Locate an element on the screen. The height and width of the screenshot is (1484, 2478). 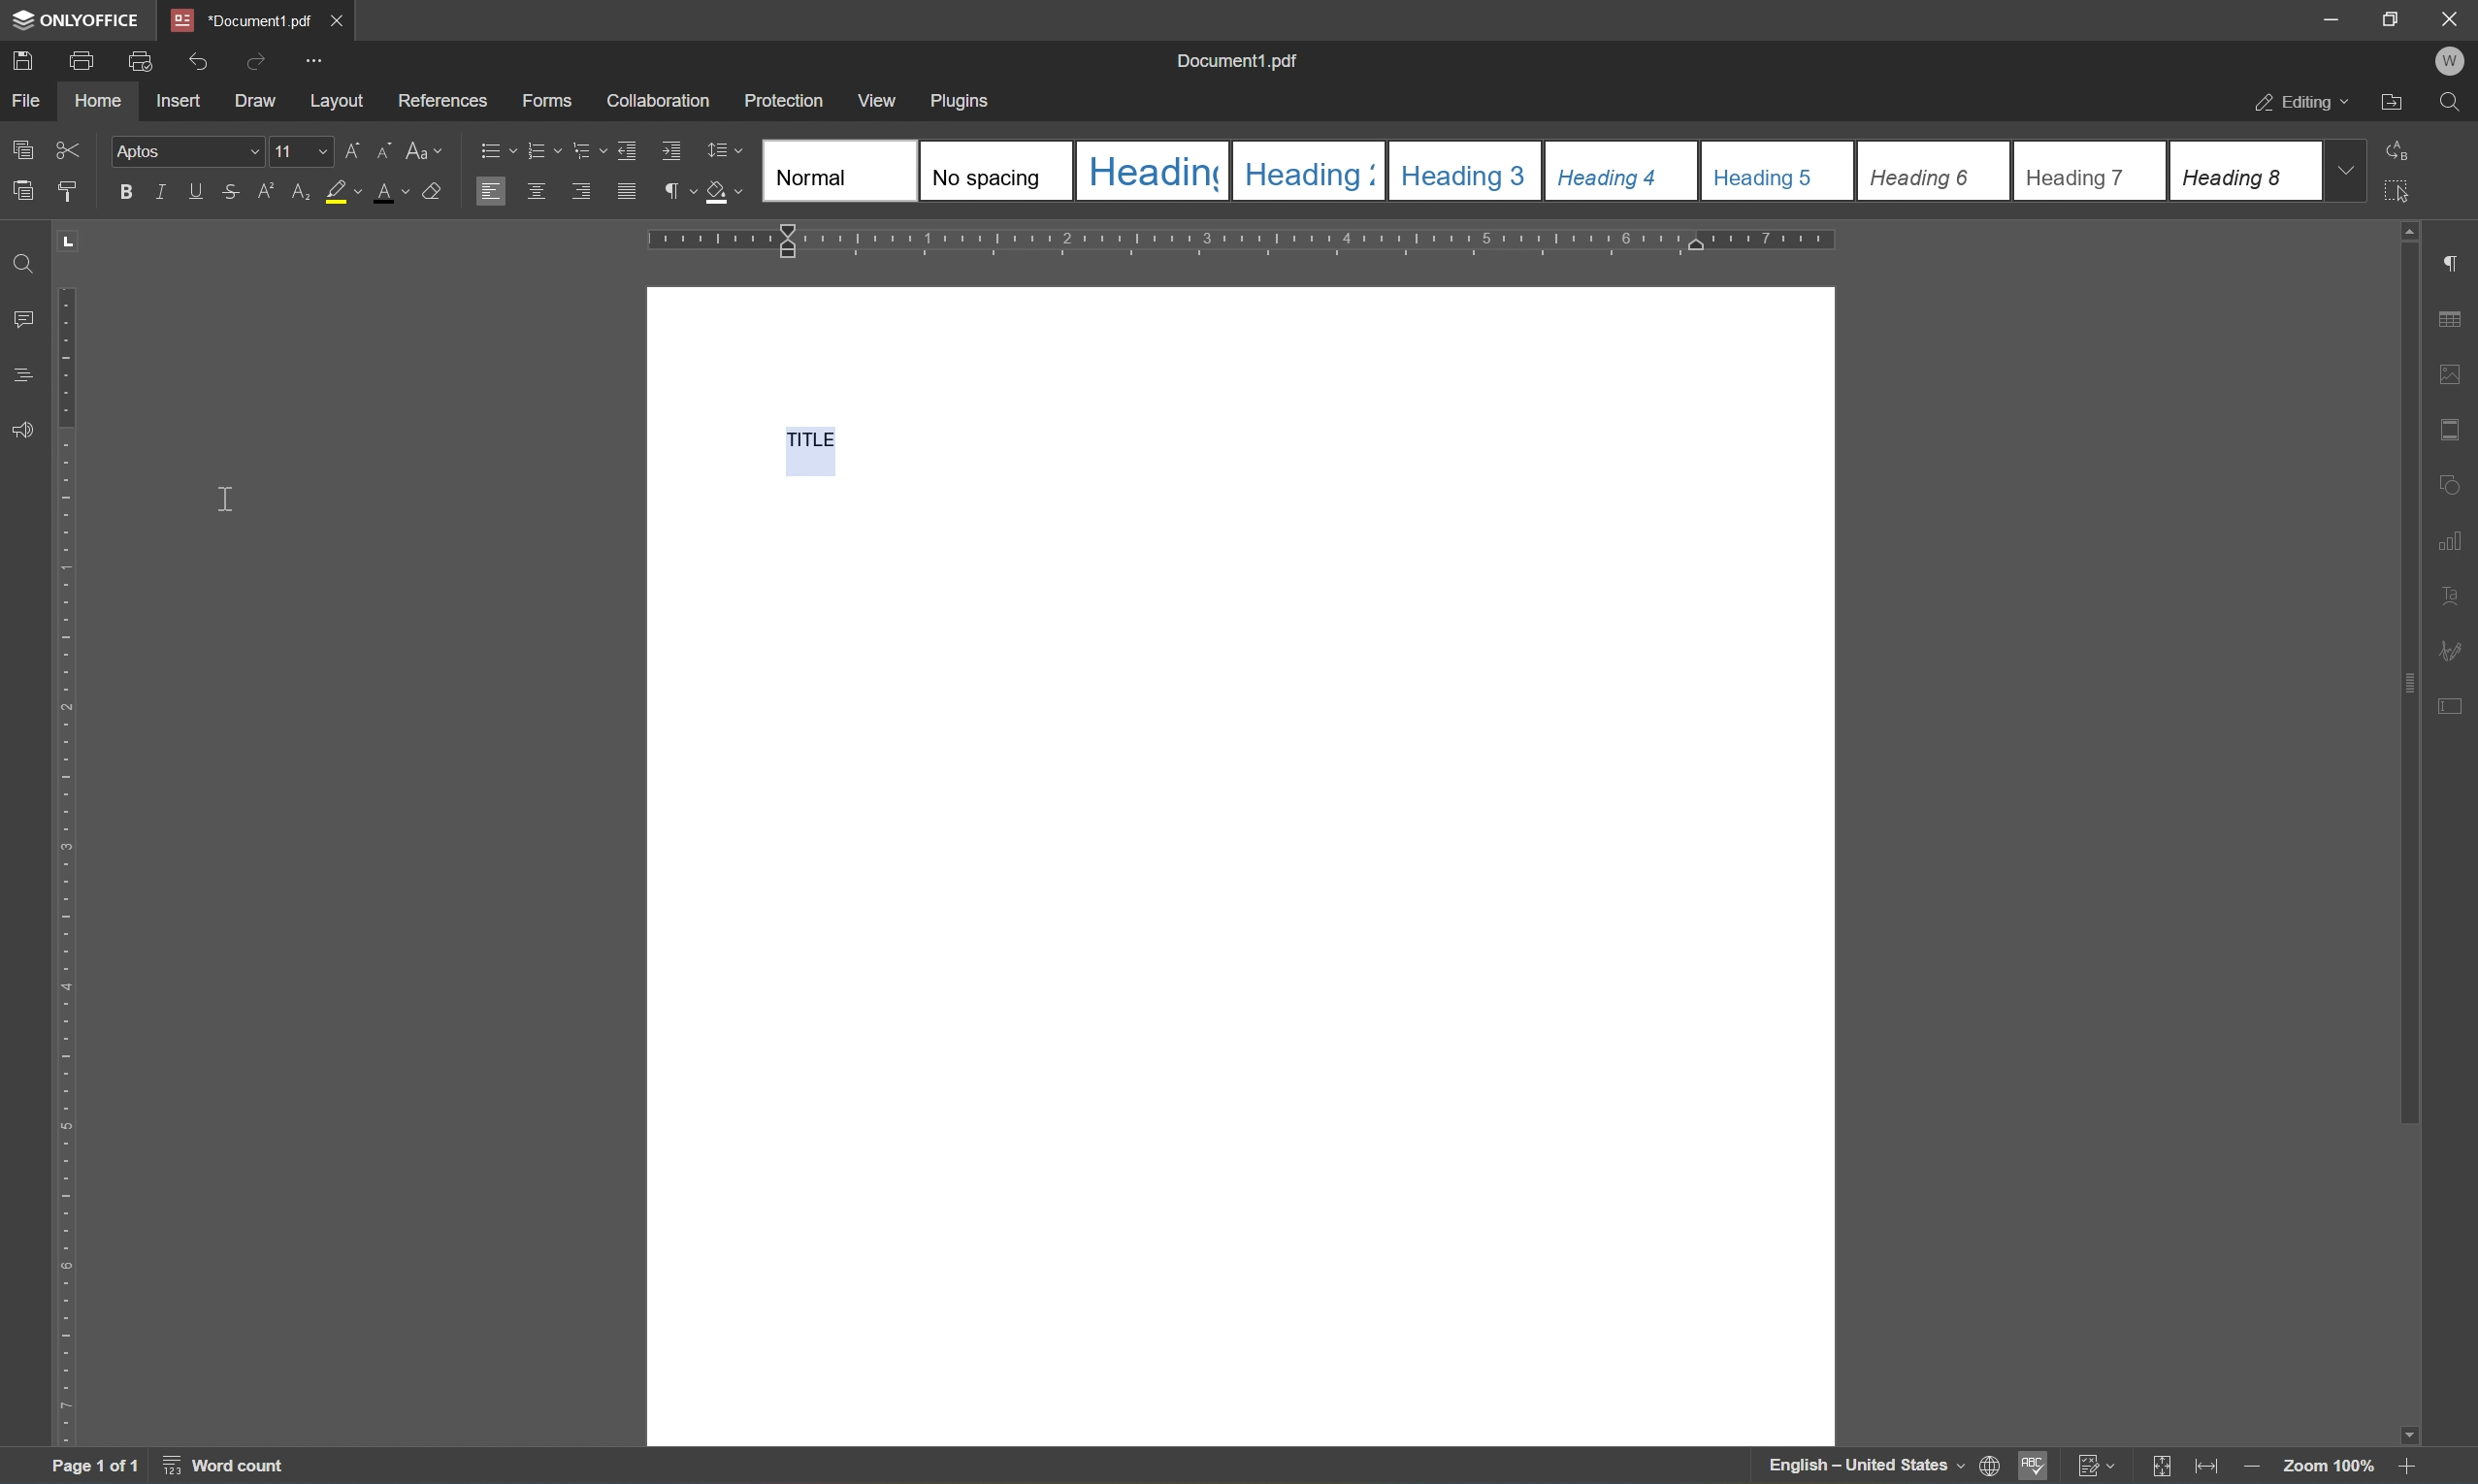
bold is located at coordinates (127, 191).